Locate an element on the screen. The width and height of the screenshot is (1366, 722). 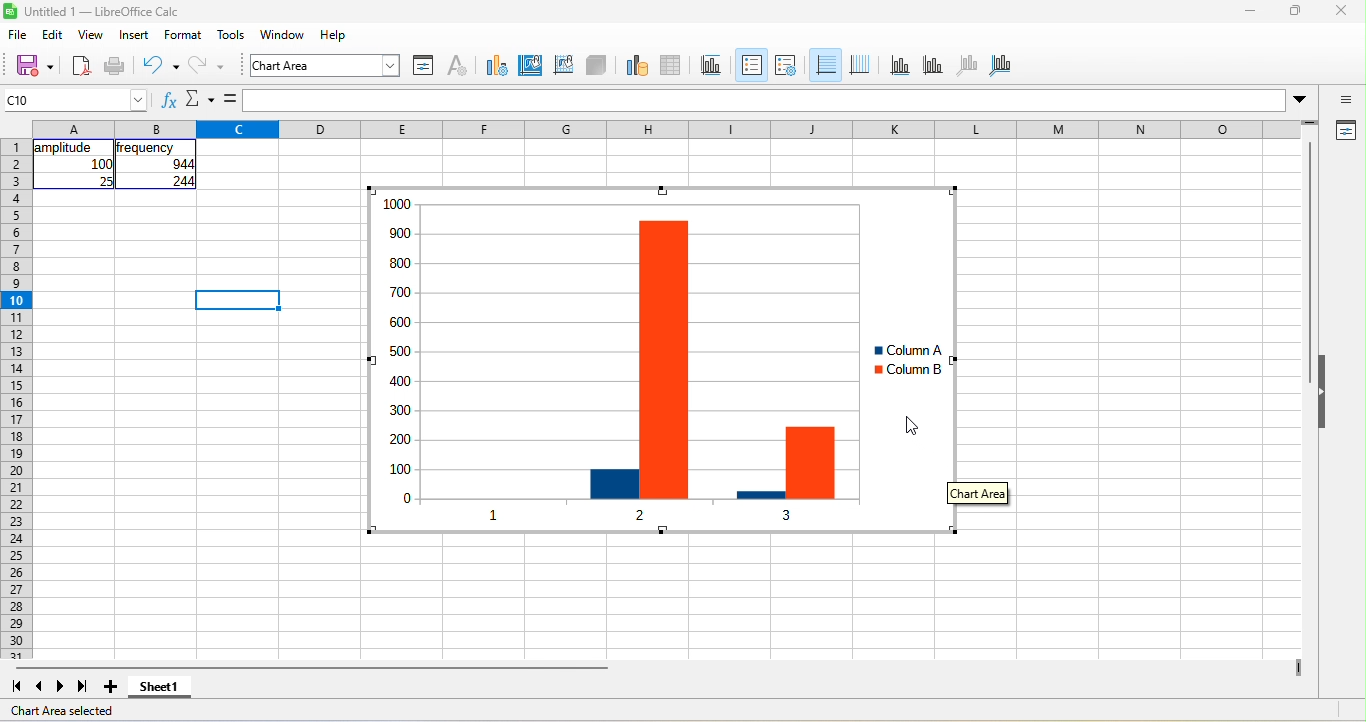
horizontal scroll bar is located at coordinates (312, 668).